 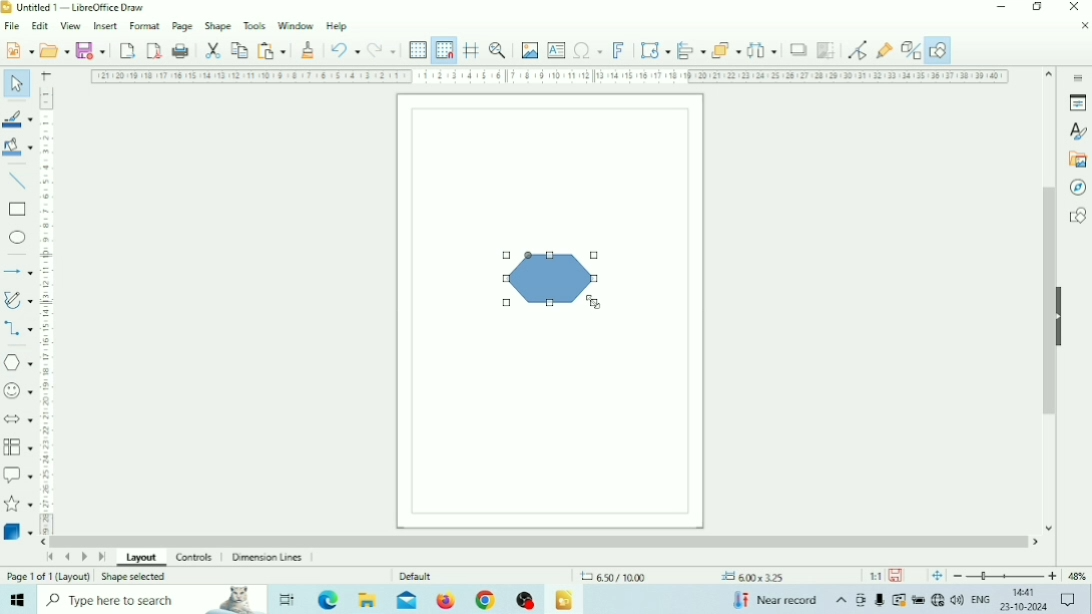 I want to click on Language, so click(x=982, y=600).